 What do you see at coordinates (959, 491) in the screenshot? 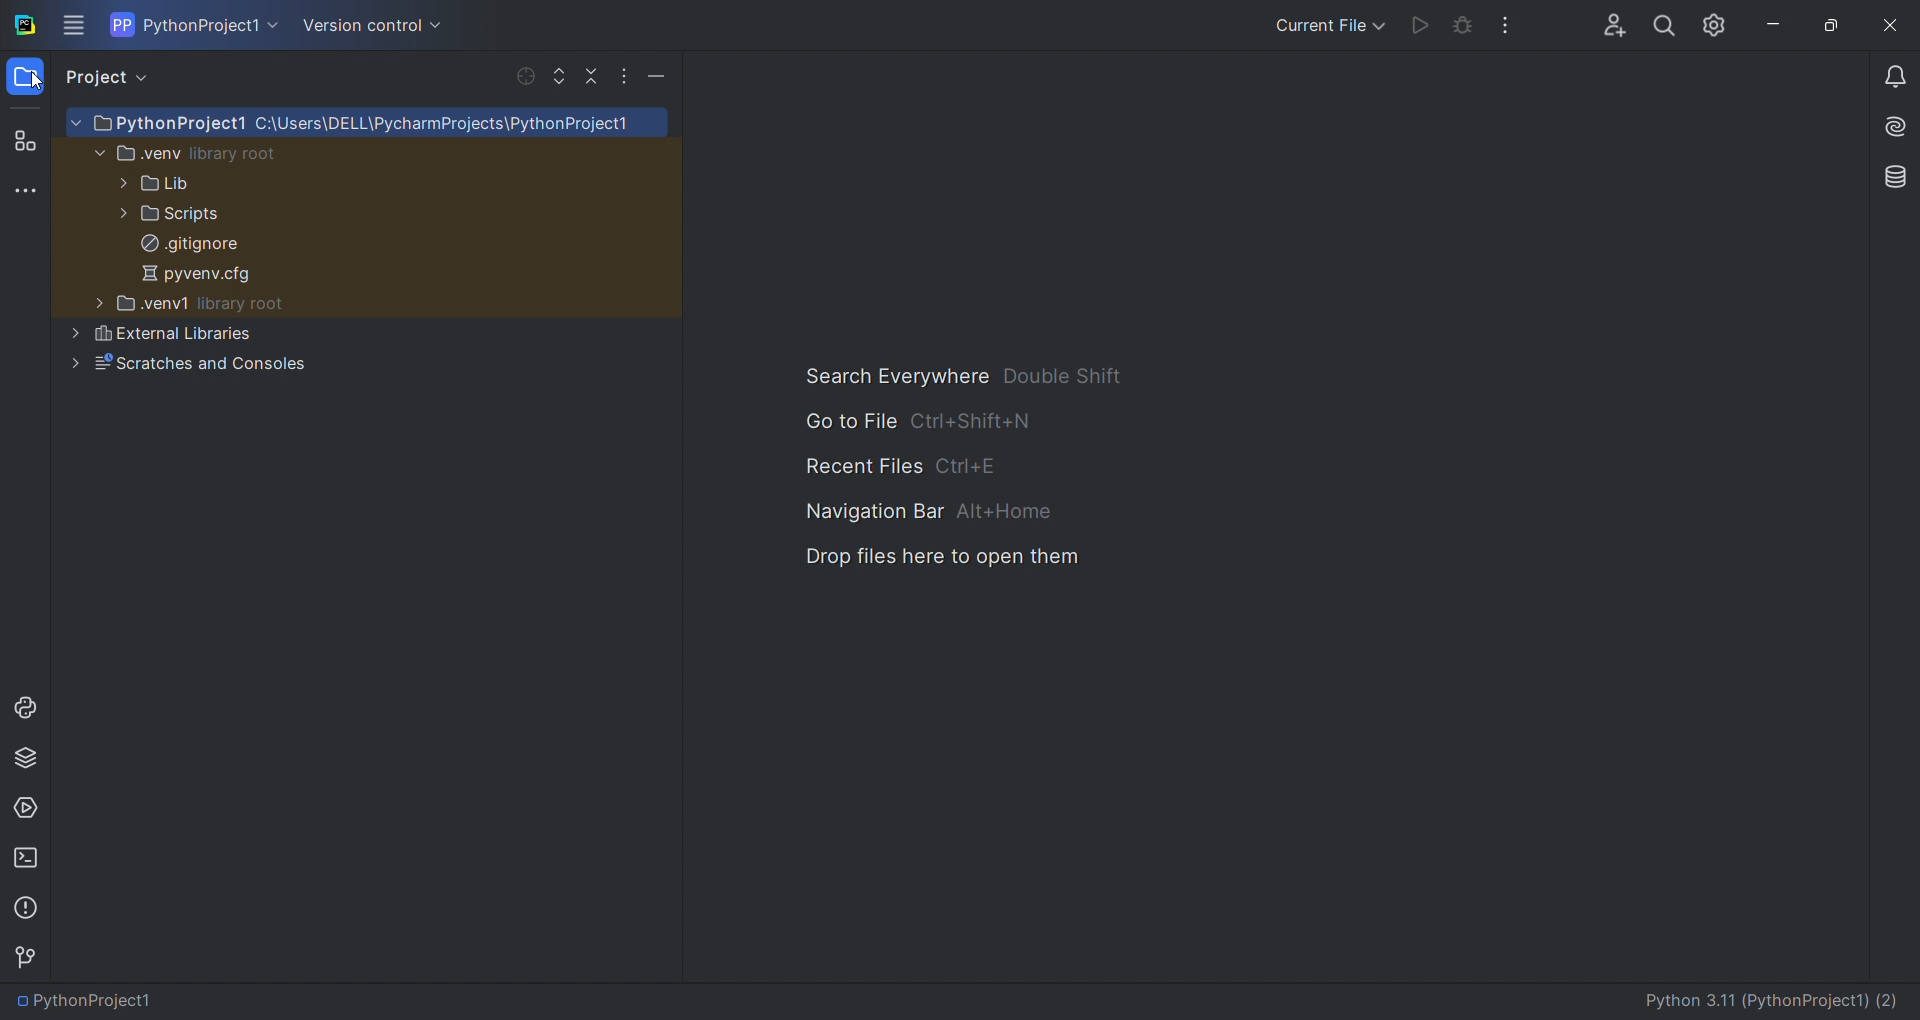
I see `shortcuts` at bounding box center [959, 491].